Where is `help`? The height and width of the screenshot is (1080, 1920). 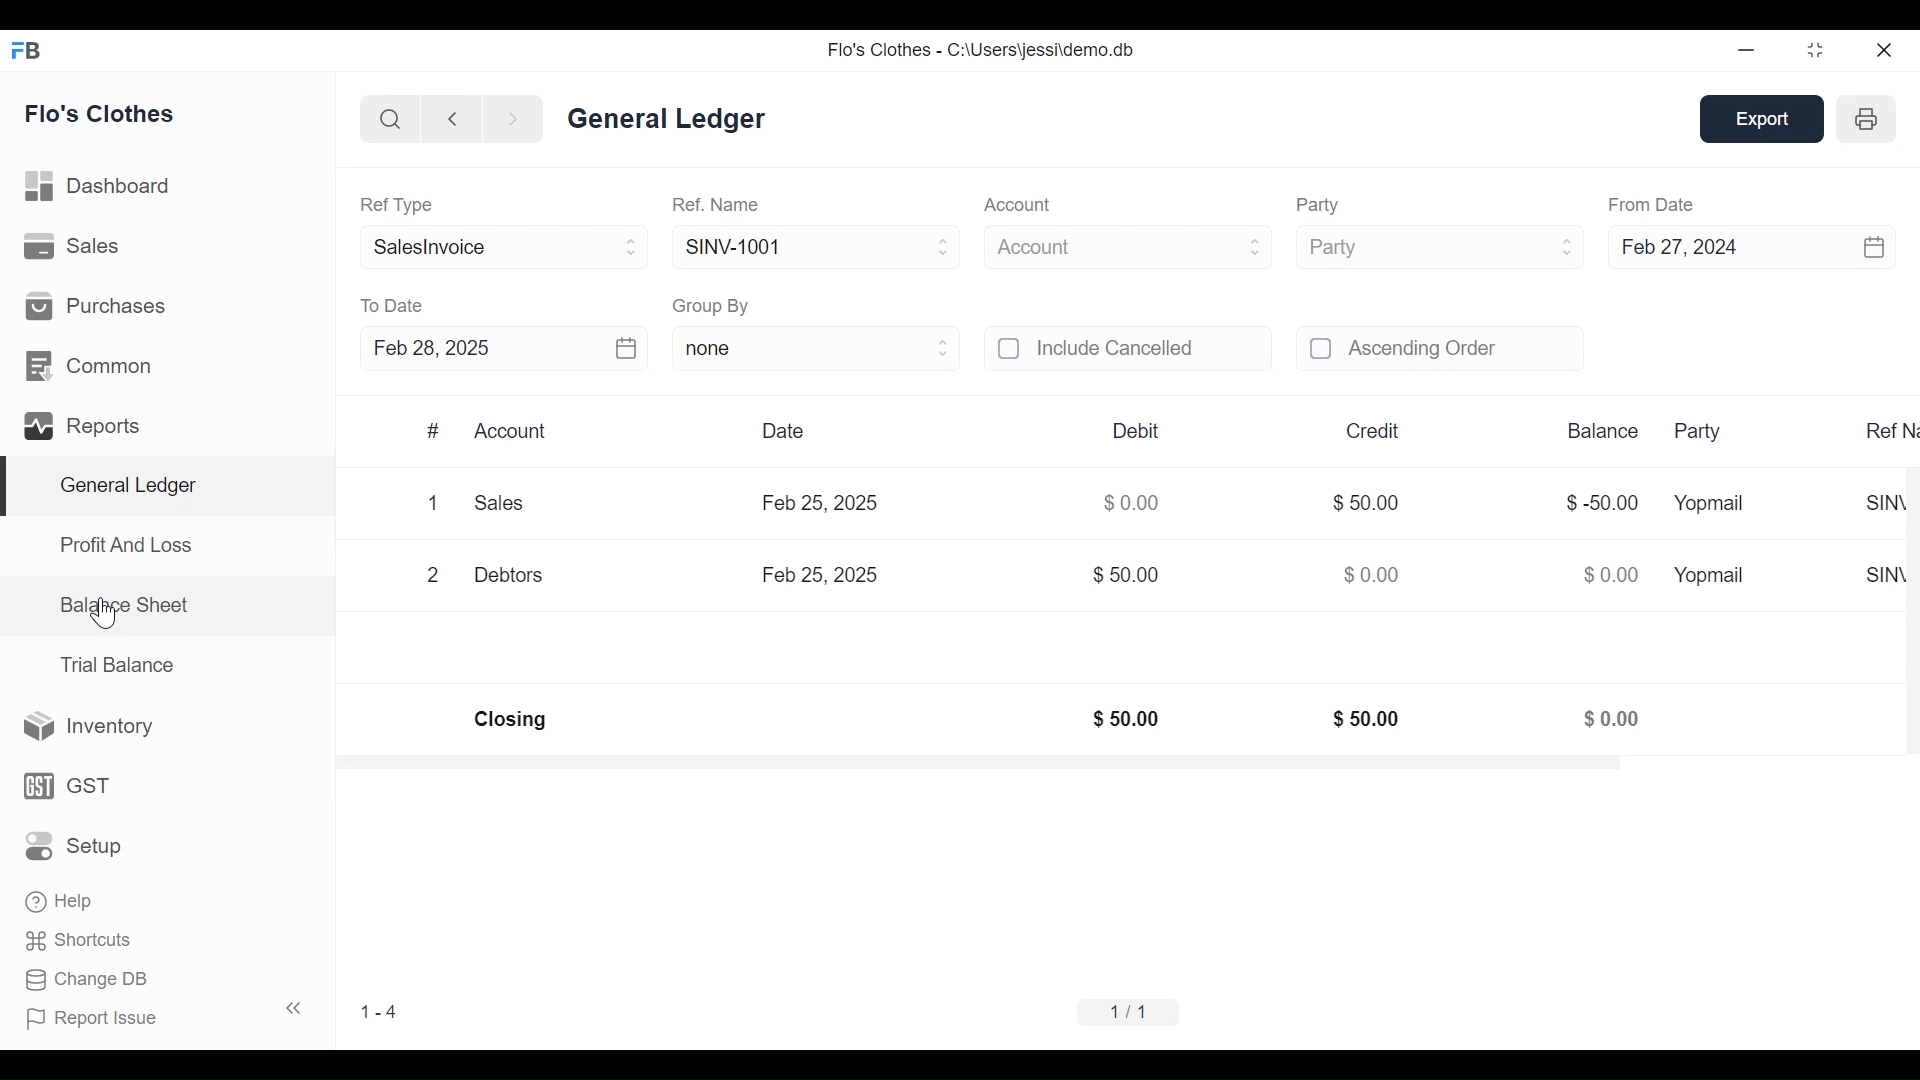 help is located at coordinates (58, 899).